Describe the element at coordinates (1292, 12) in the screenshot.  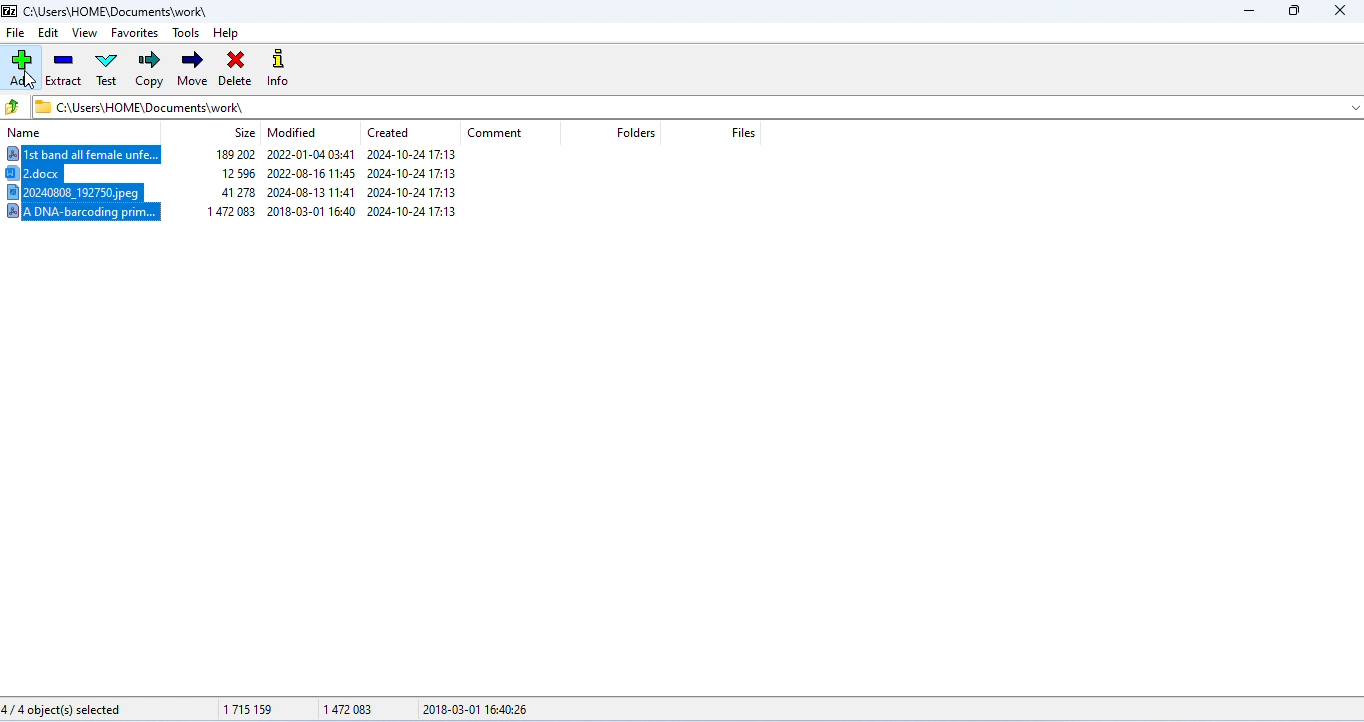
I see `maximize` at that location.